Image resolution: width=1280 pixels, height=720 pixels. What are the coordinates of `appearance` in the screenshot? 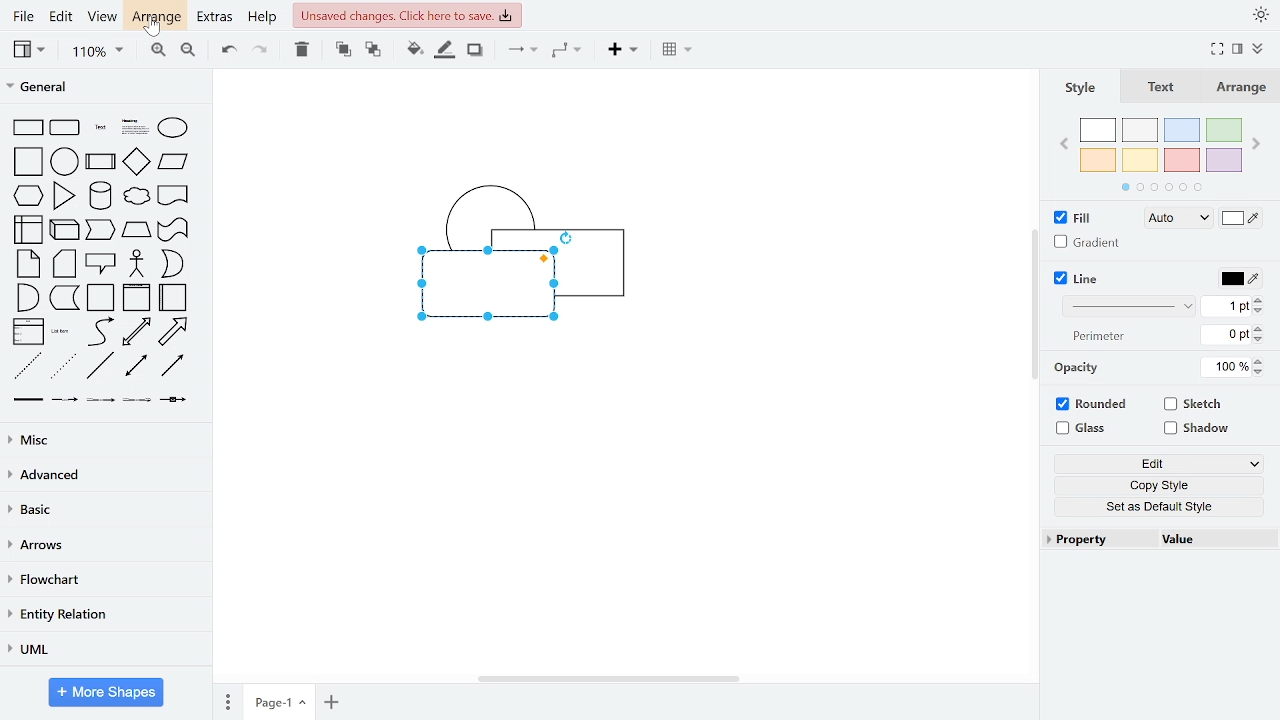 It's located at (1258, 16).